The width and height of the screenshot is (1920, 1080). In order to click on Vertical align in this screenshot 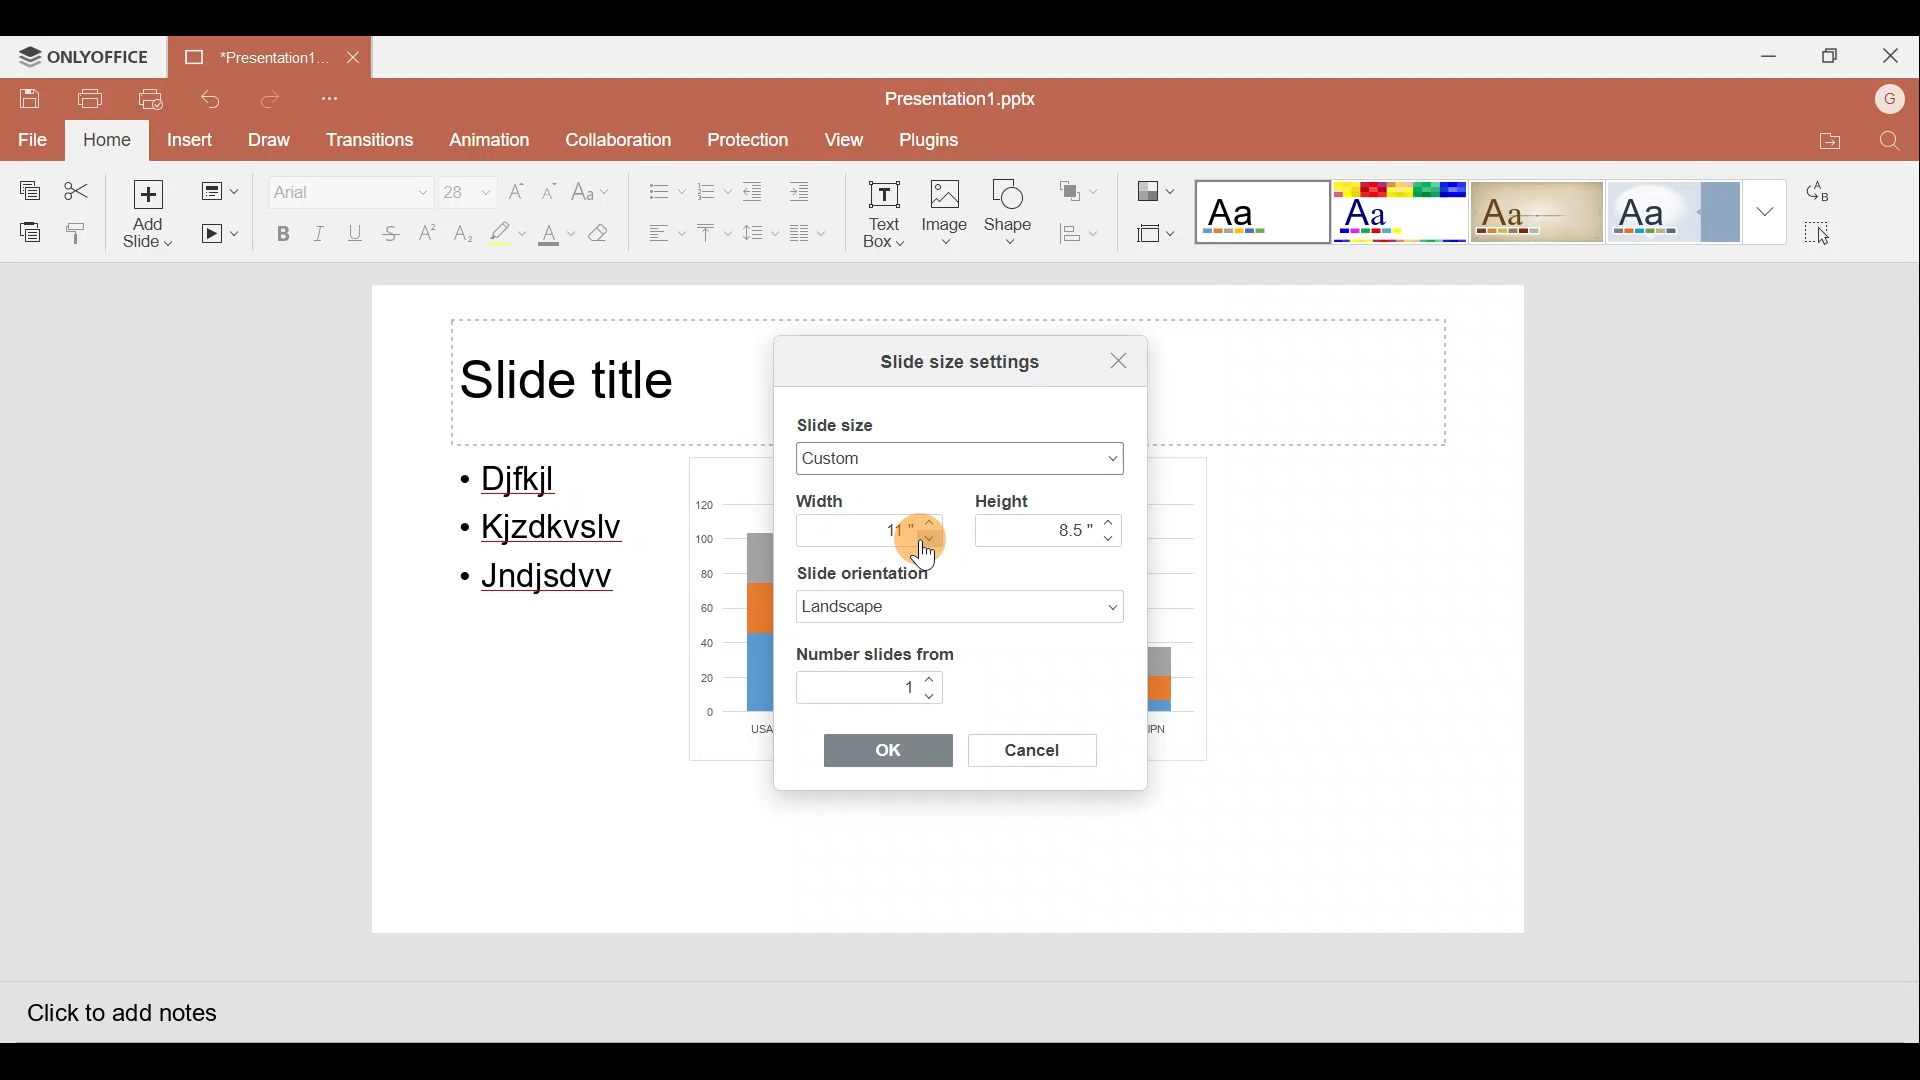, I will do `click(712, 235)`.